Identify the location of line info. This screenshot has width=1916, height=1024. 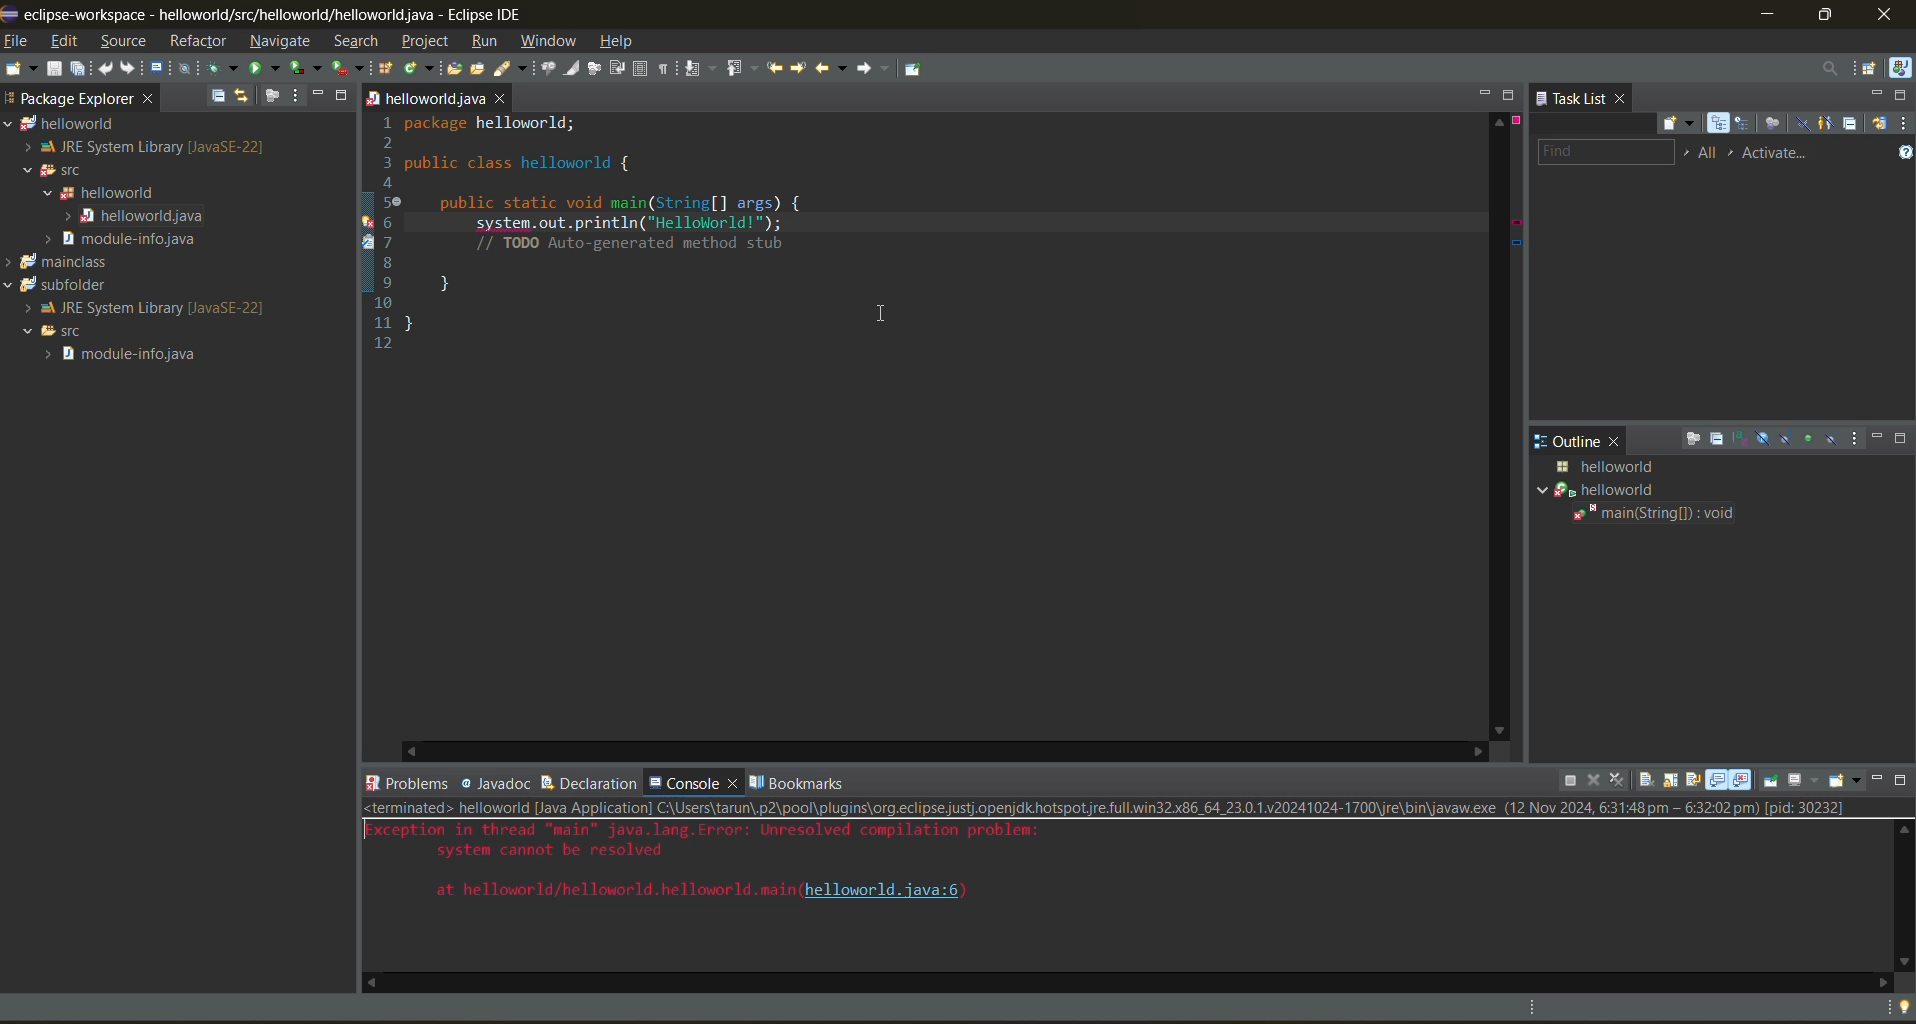
(363, 251).